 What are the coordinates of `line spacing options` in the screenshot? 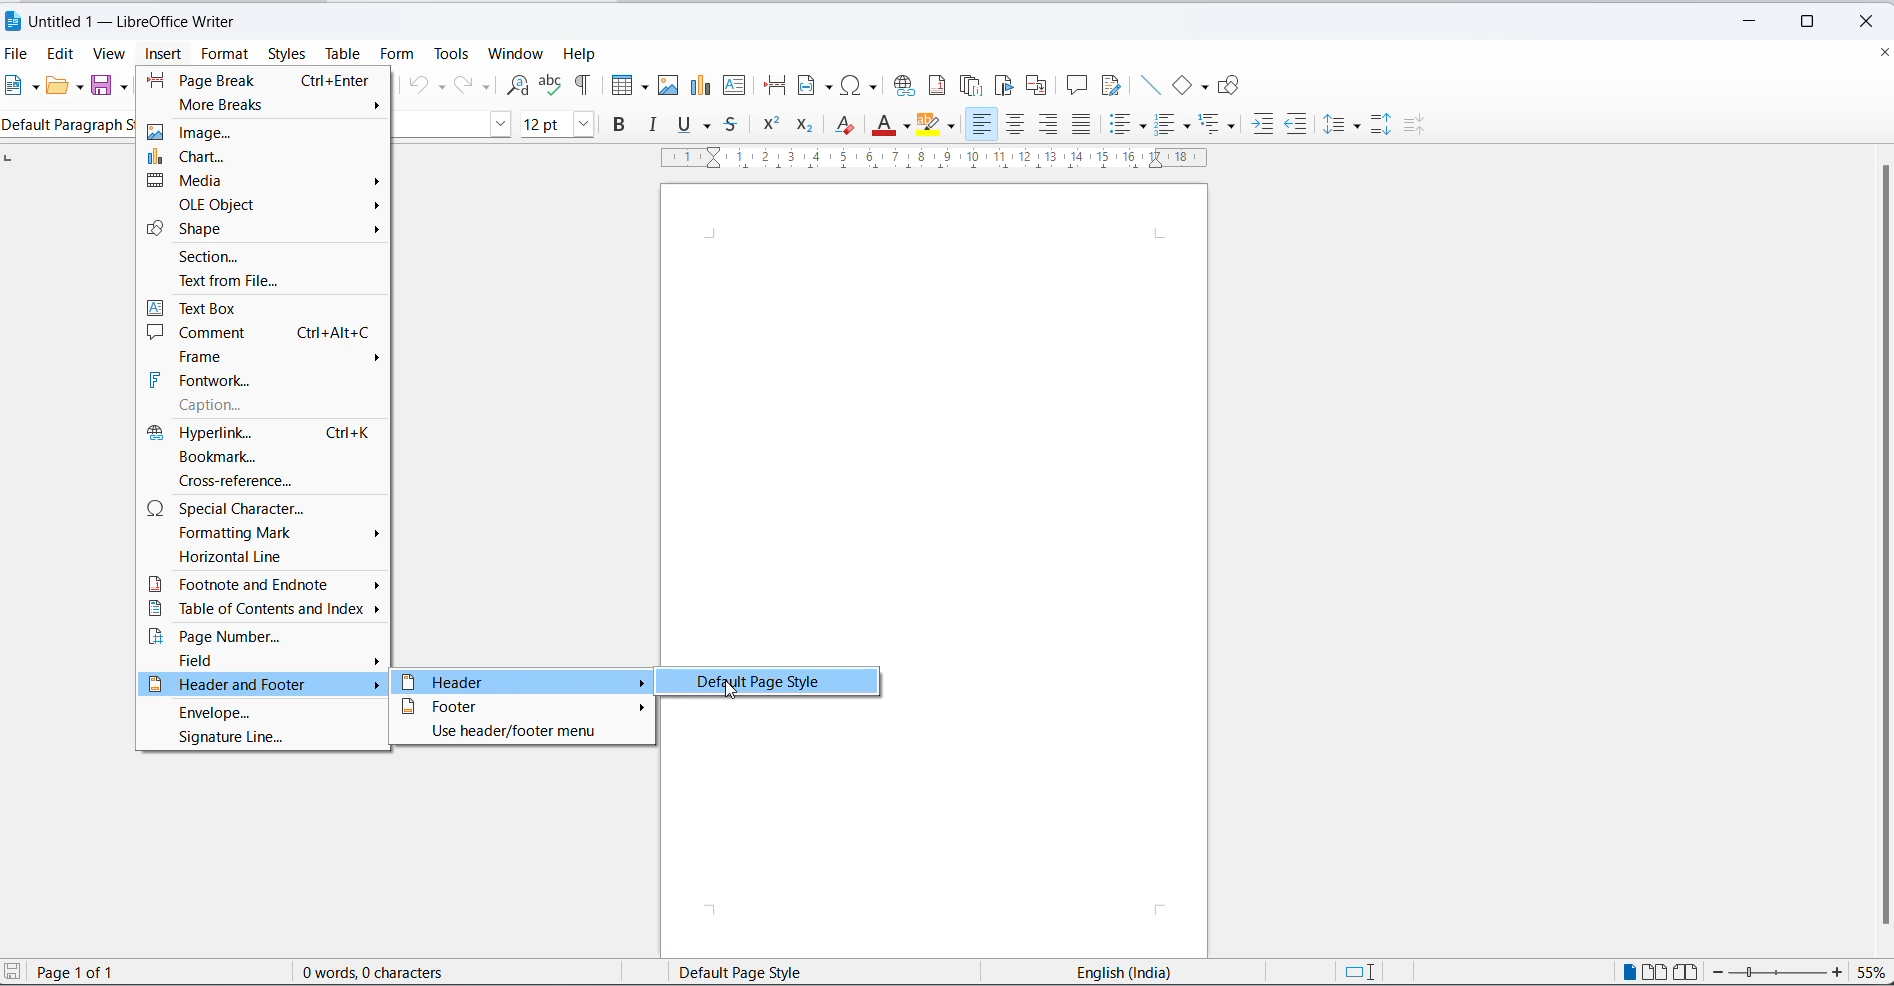 It's located at (1360, 125).